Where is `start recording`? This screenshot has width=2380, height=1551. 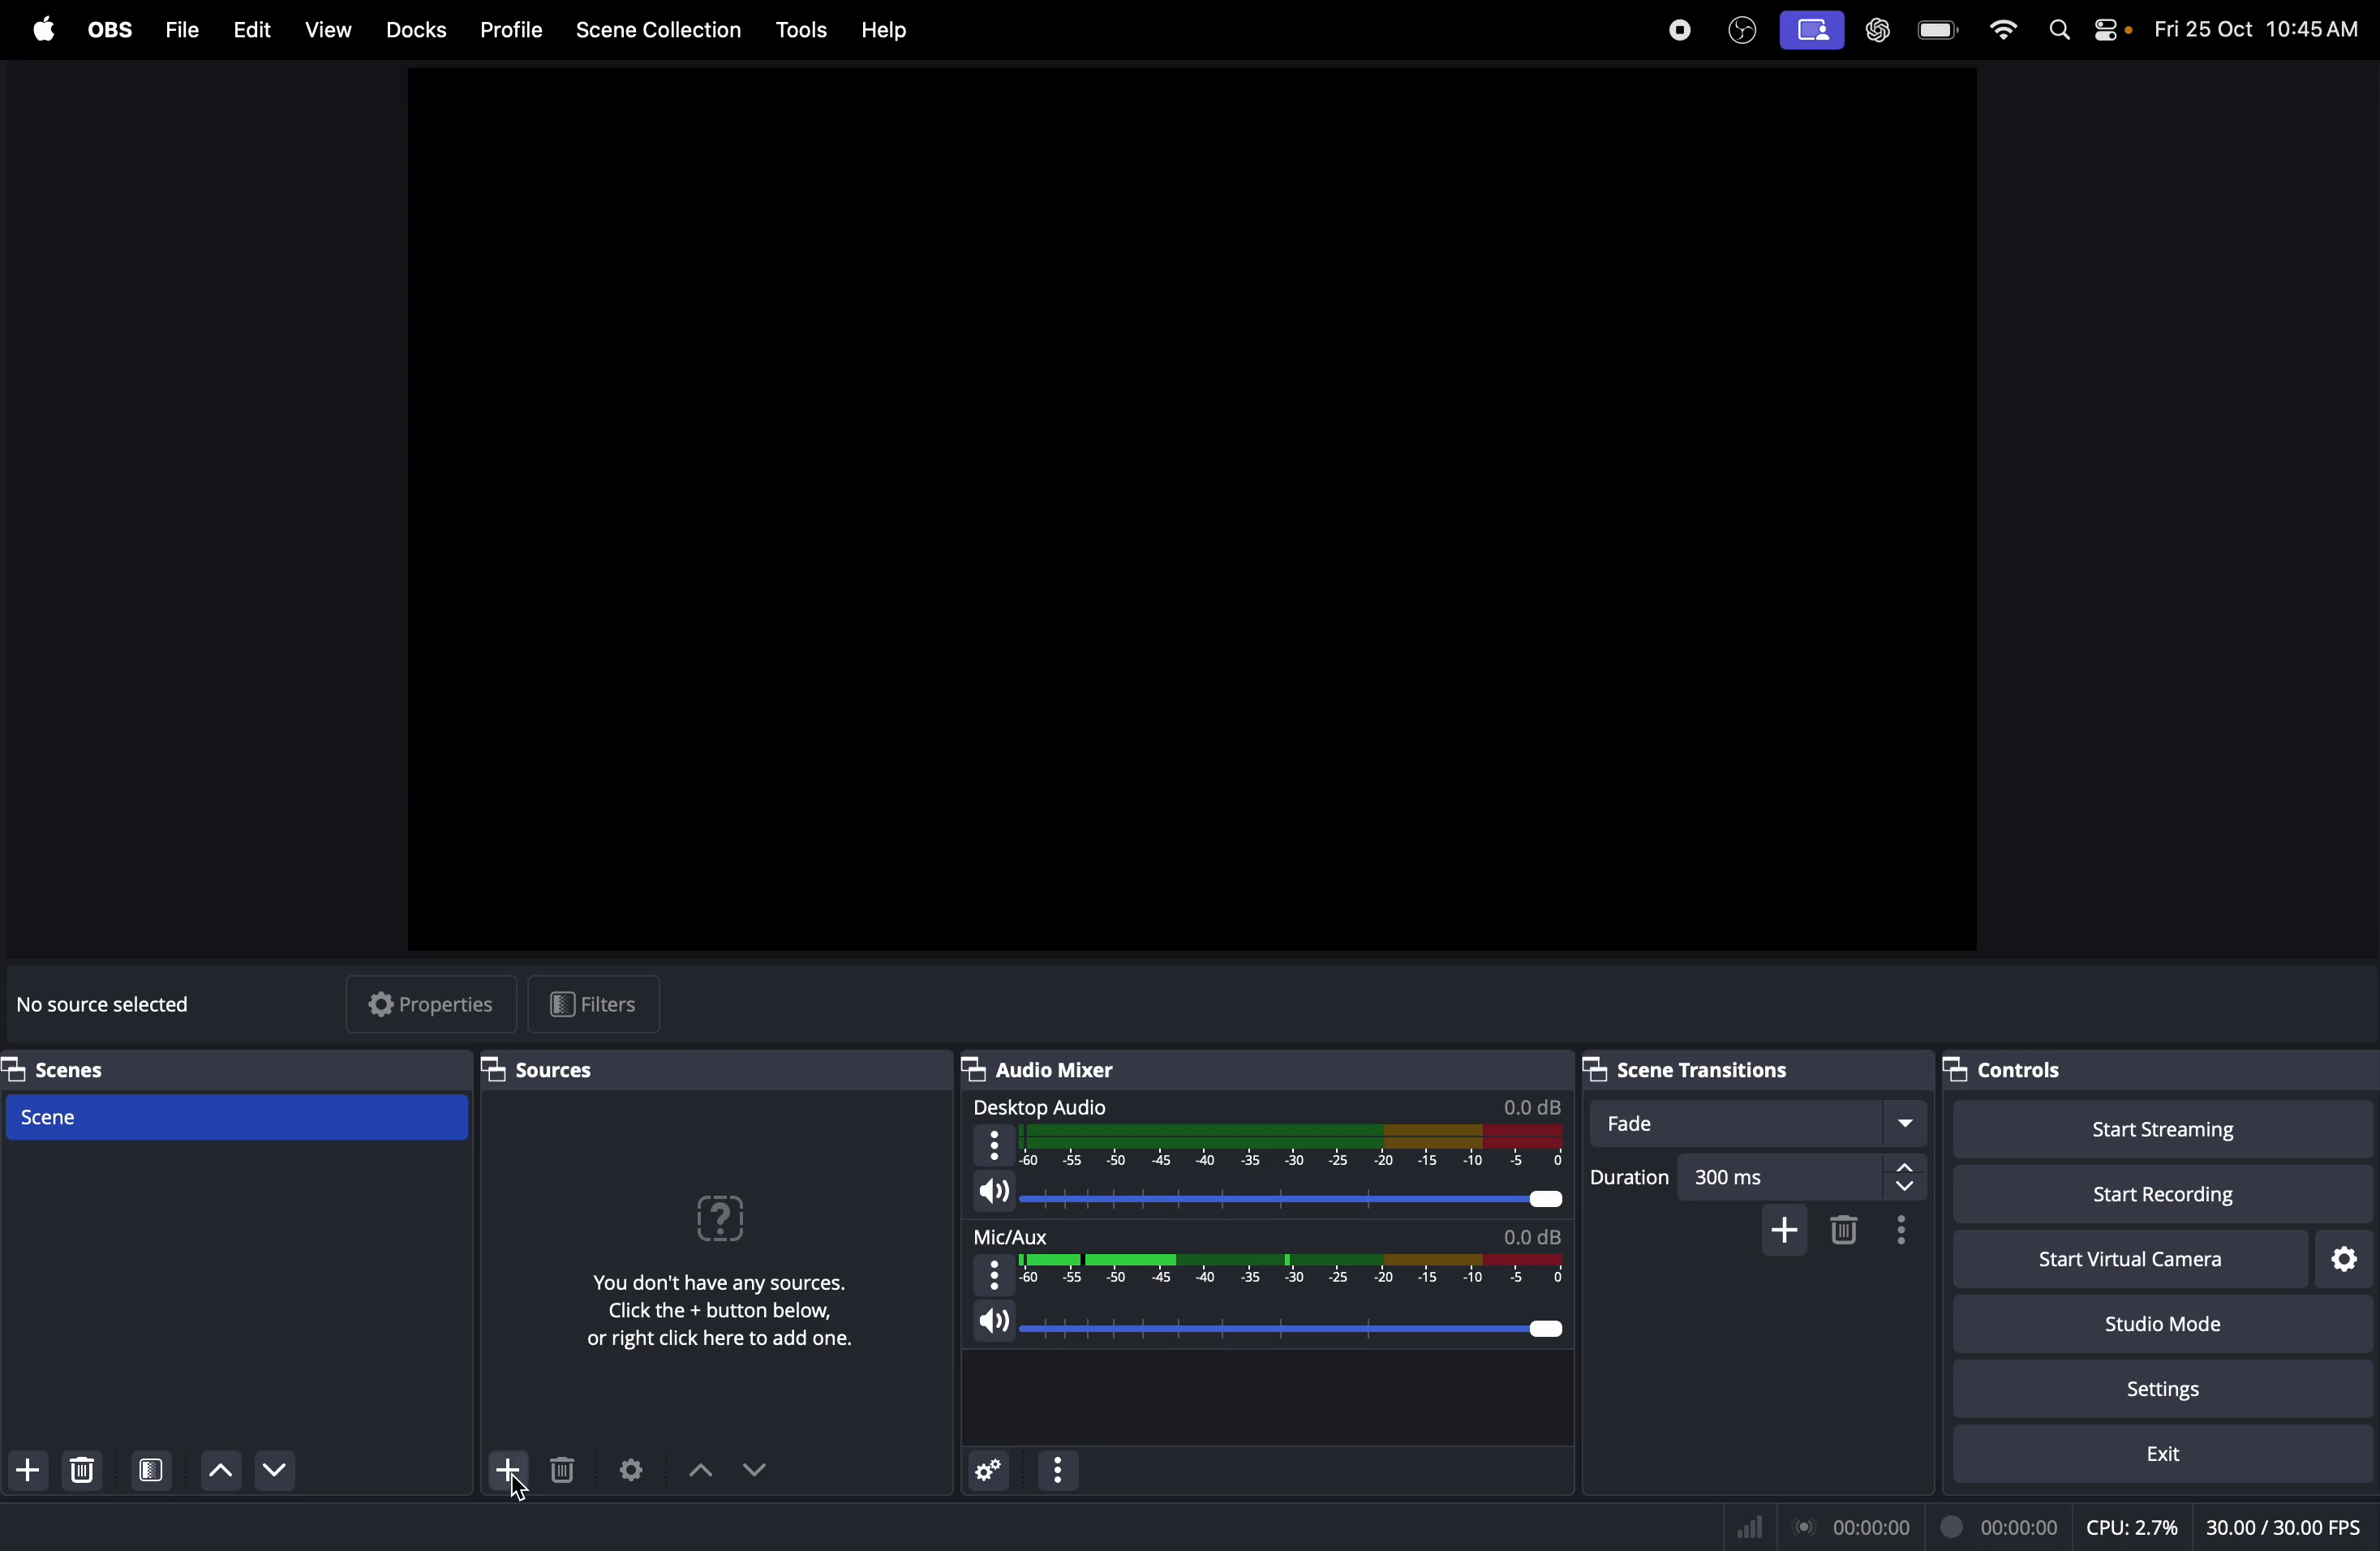 start recording is located at coordinates (2141, 1191).